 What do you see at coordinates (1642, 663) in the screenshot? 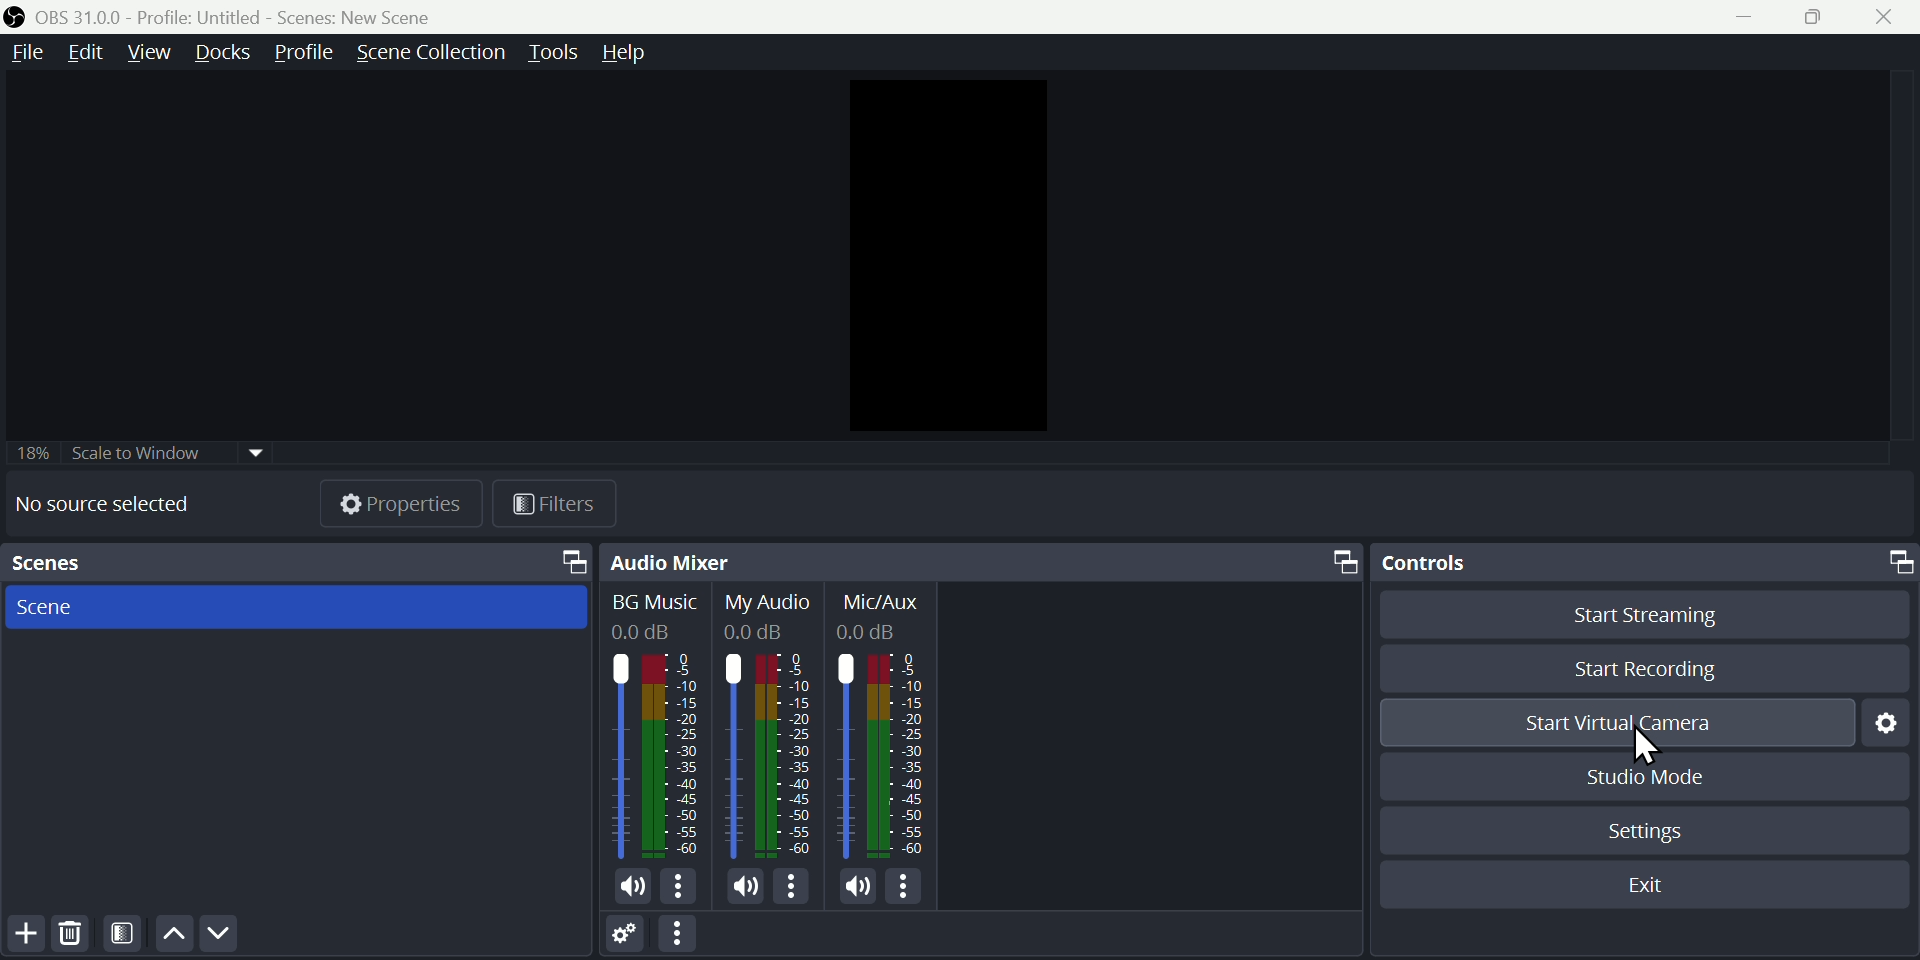
I see `Start recording` at bounding box center [1642, 663].